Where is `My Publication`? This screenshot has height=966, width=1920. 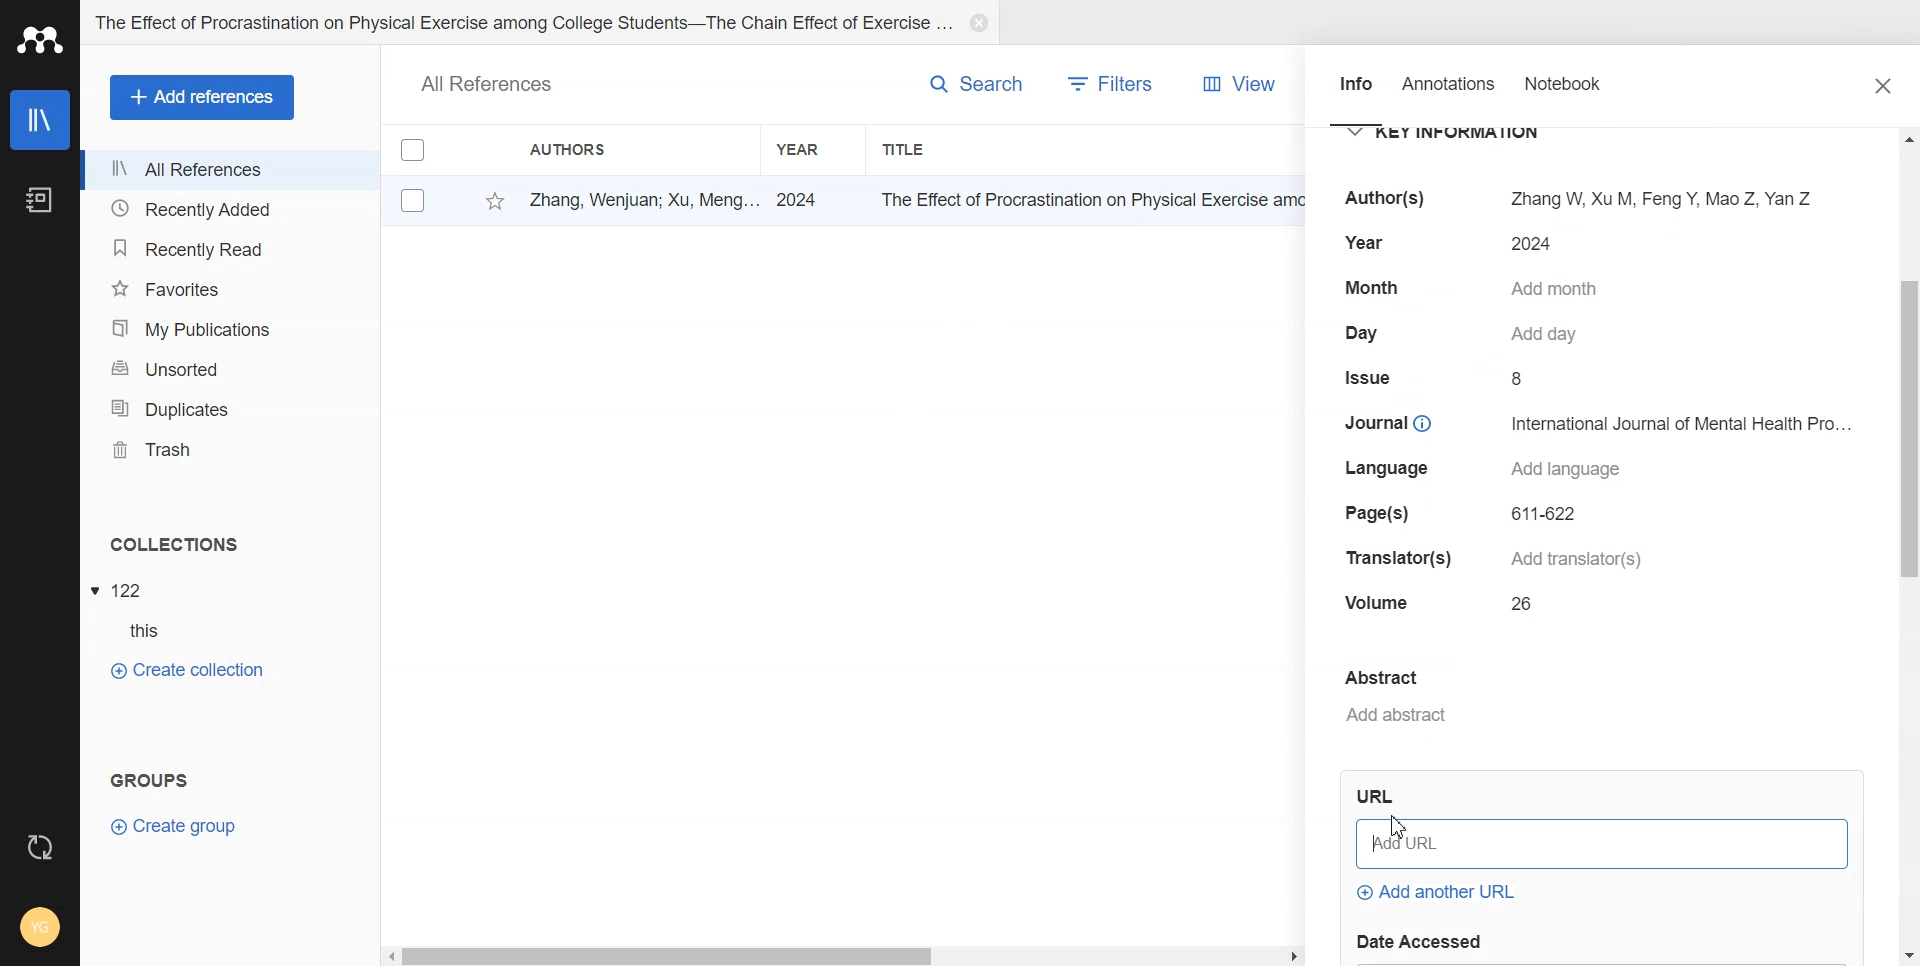 My Publication is located at coordinates (231, 329).